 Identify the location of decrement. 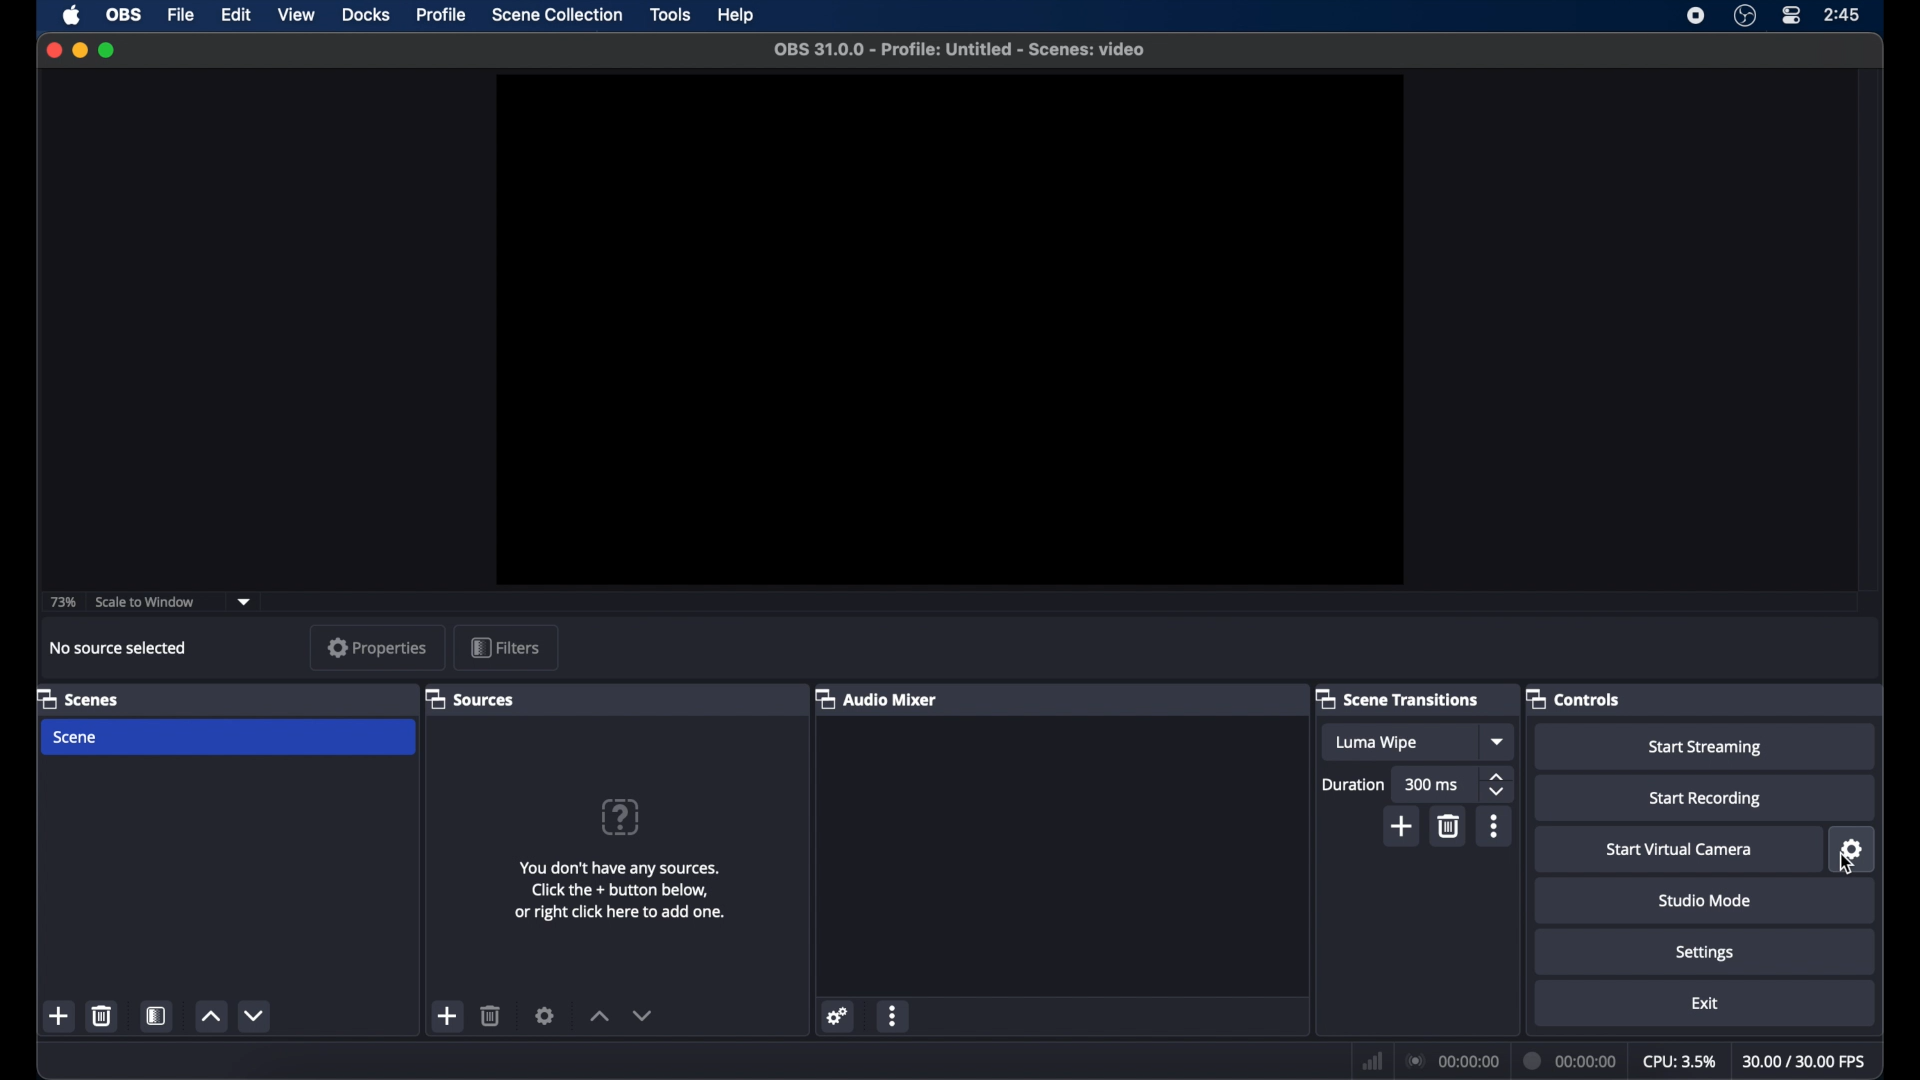
(254, 1015).